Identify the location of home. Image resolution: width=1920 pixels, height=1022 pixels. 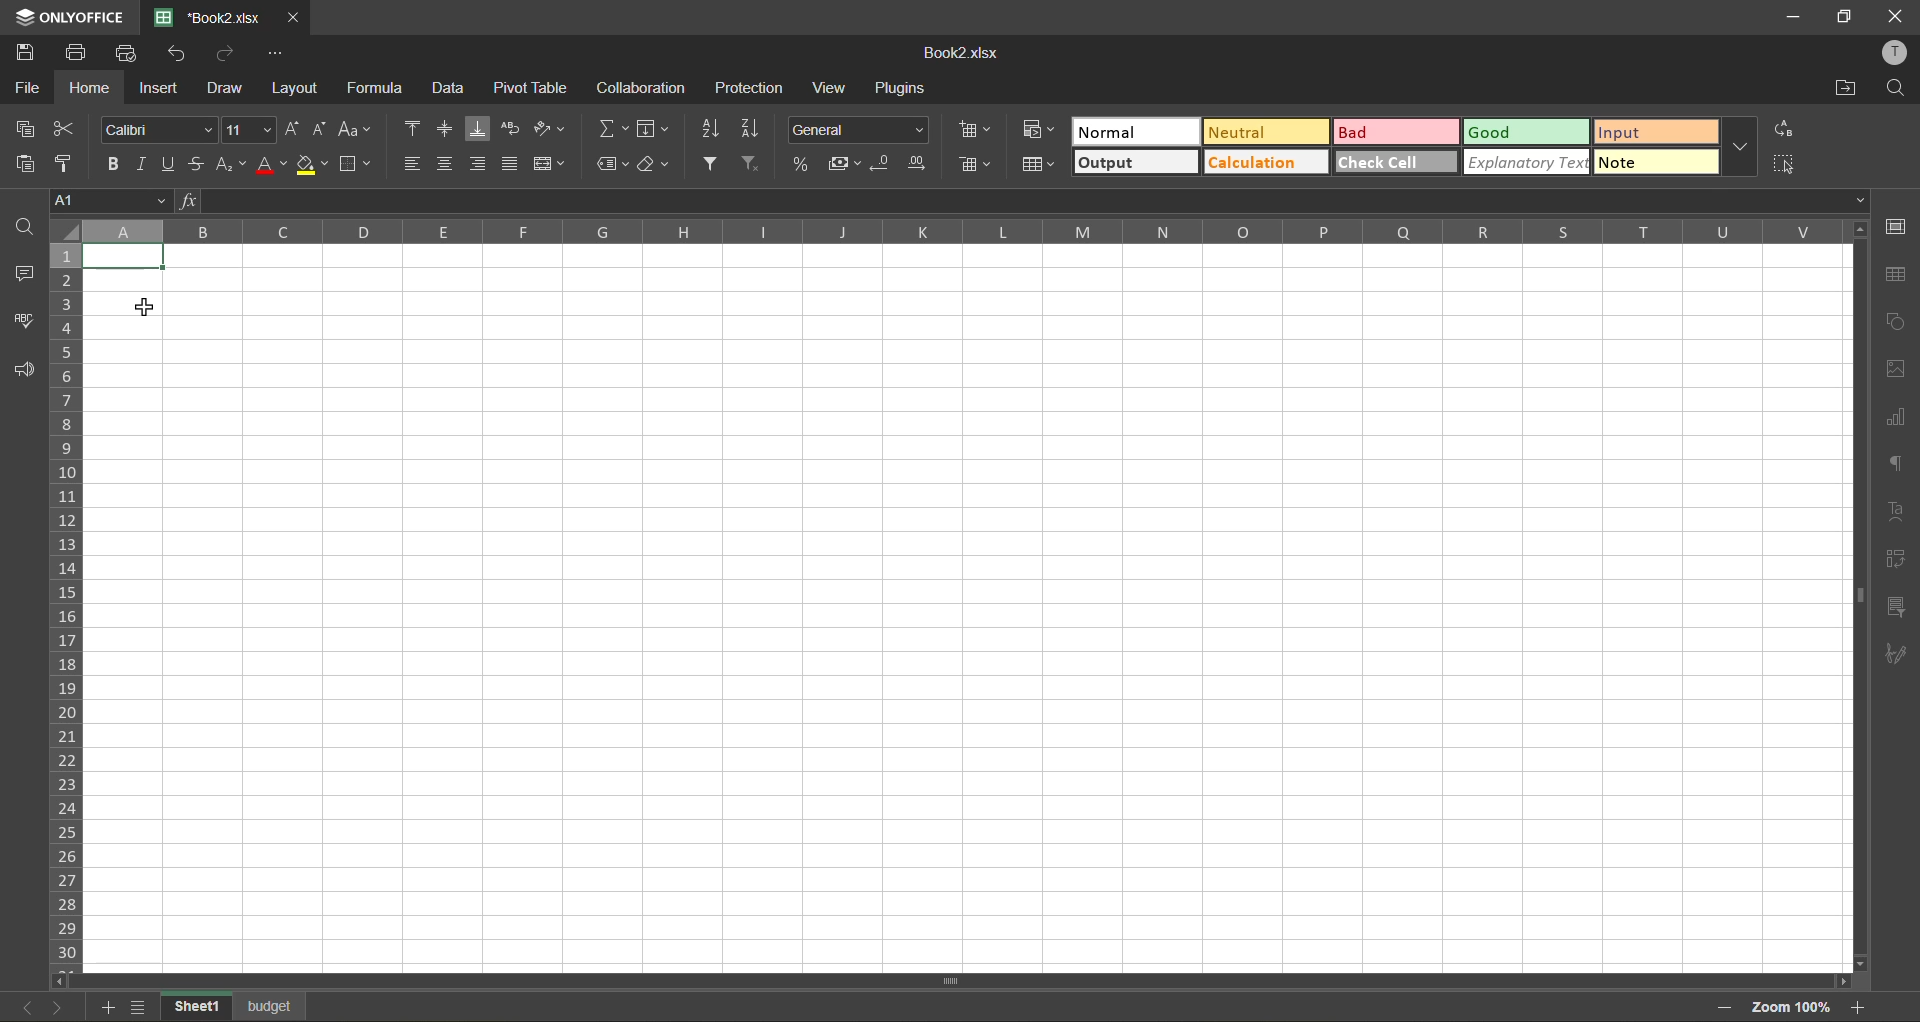
(92, 86).